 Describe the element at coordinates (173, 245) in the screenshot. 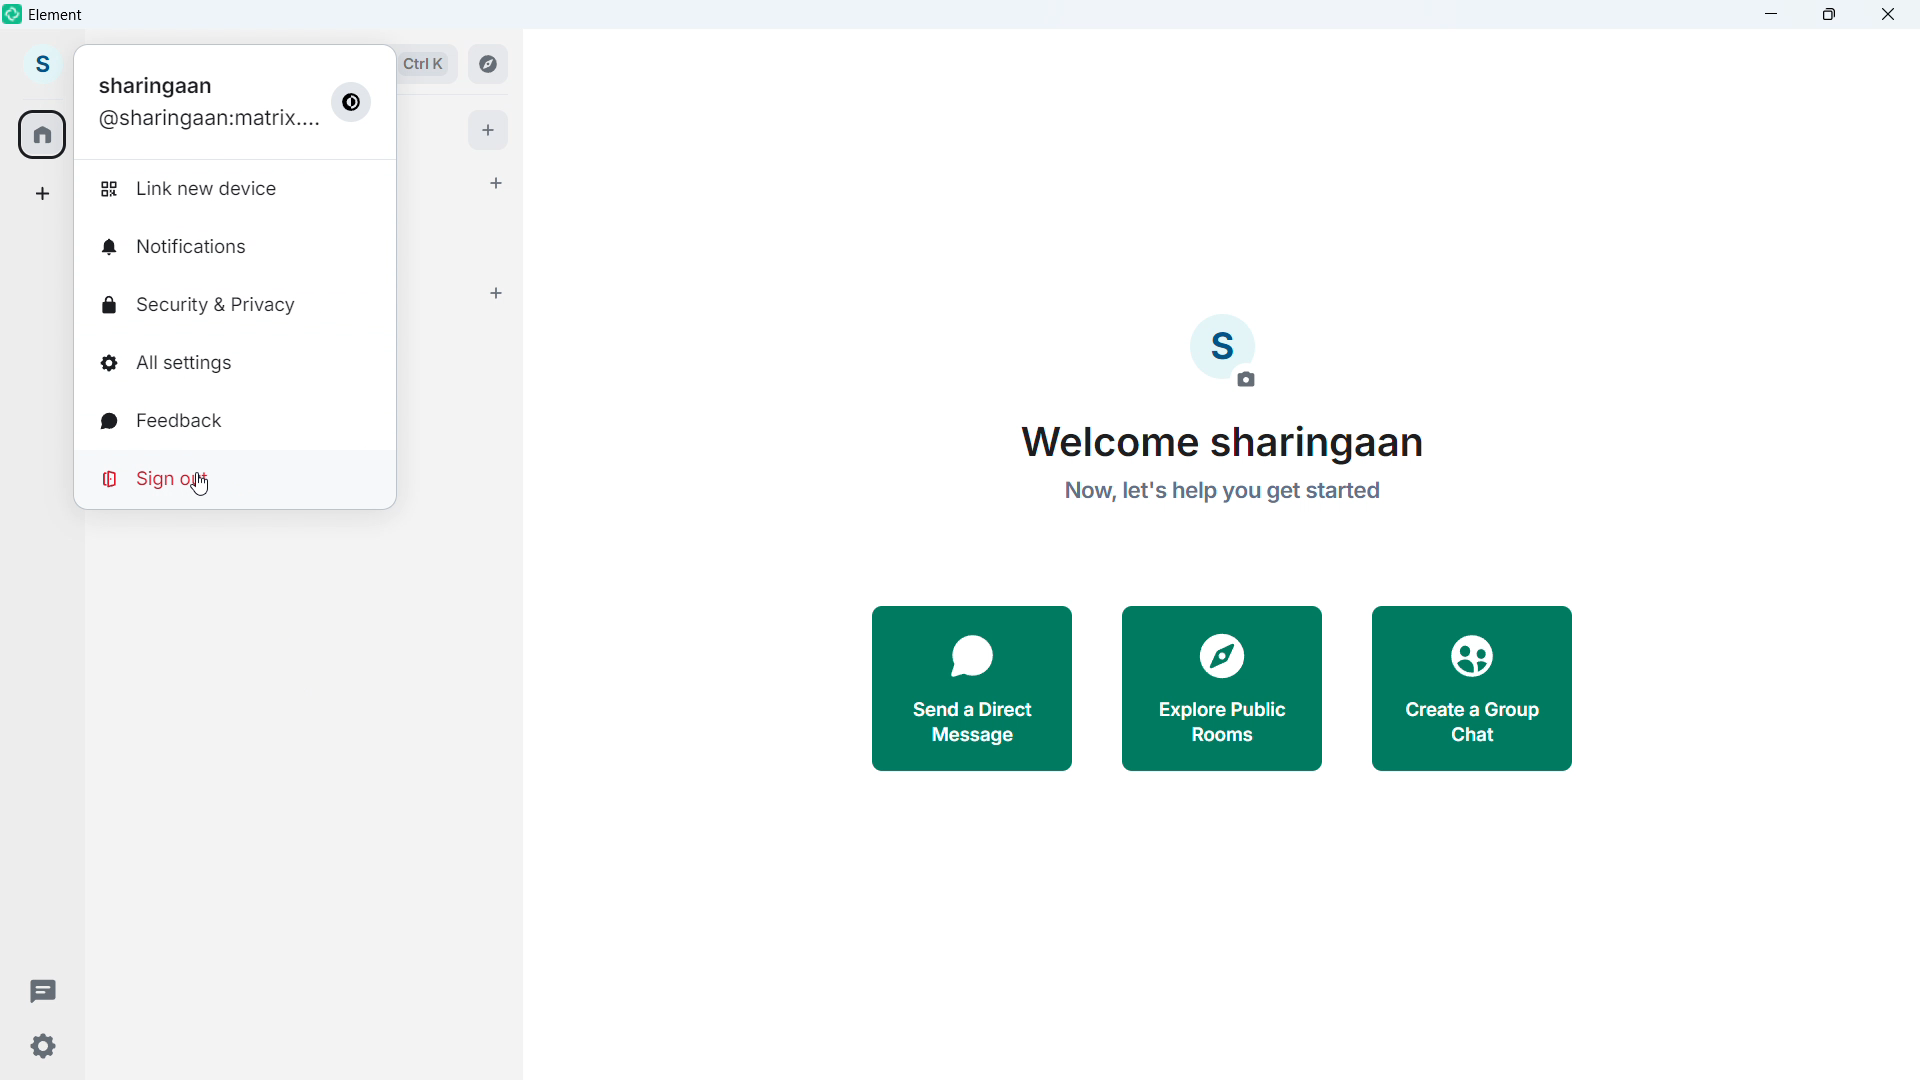

I see `Notifications ` at that location.